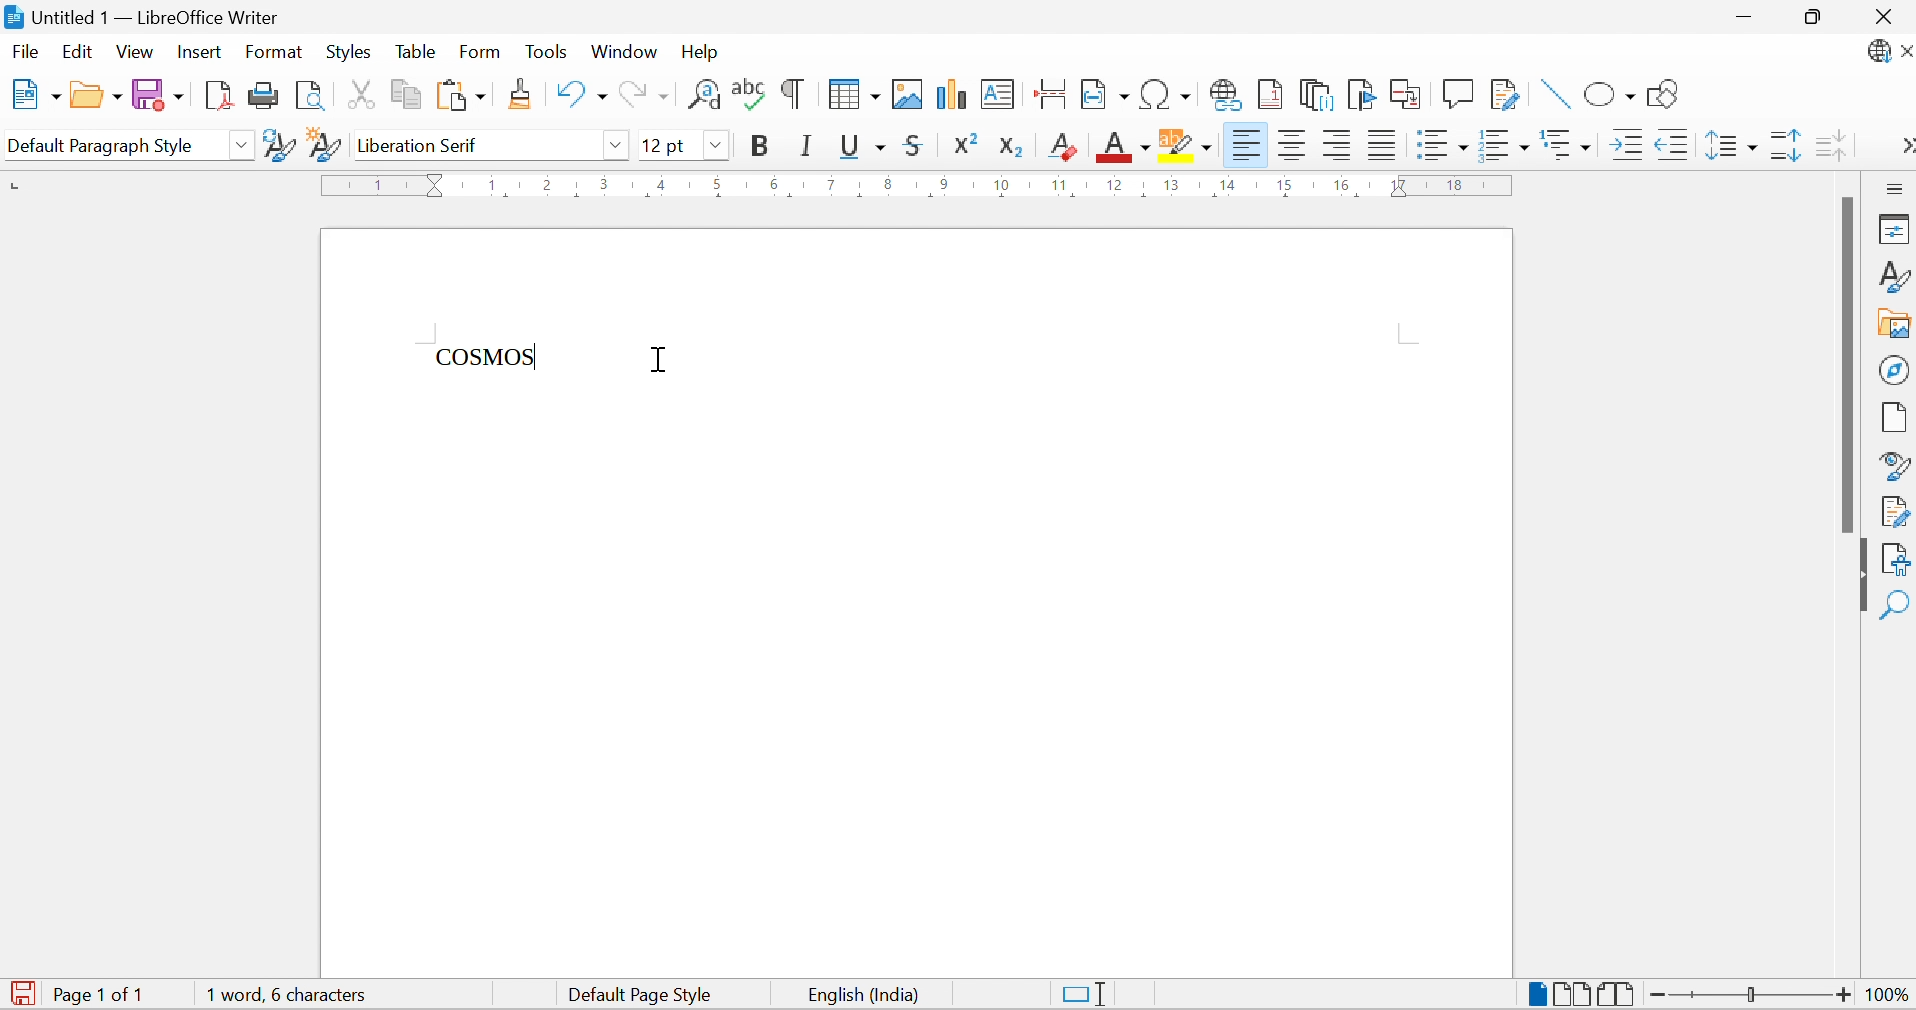 Image resolution: width=1916 pixels, height=1010 pixels. What do you see at coordinates (704, 95) in the screenshot?
I see `Find and Replace` at bounding box center [704, 95].